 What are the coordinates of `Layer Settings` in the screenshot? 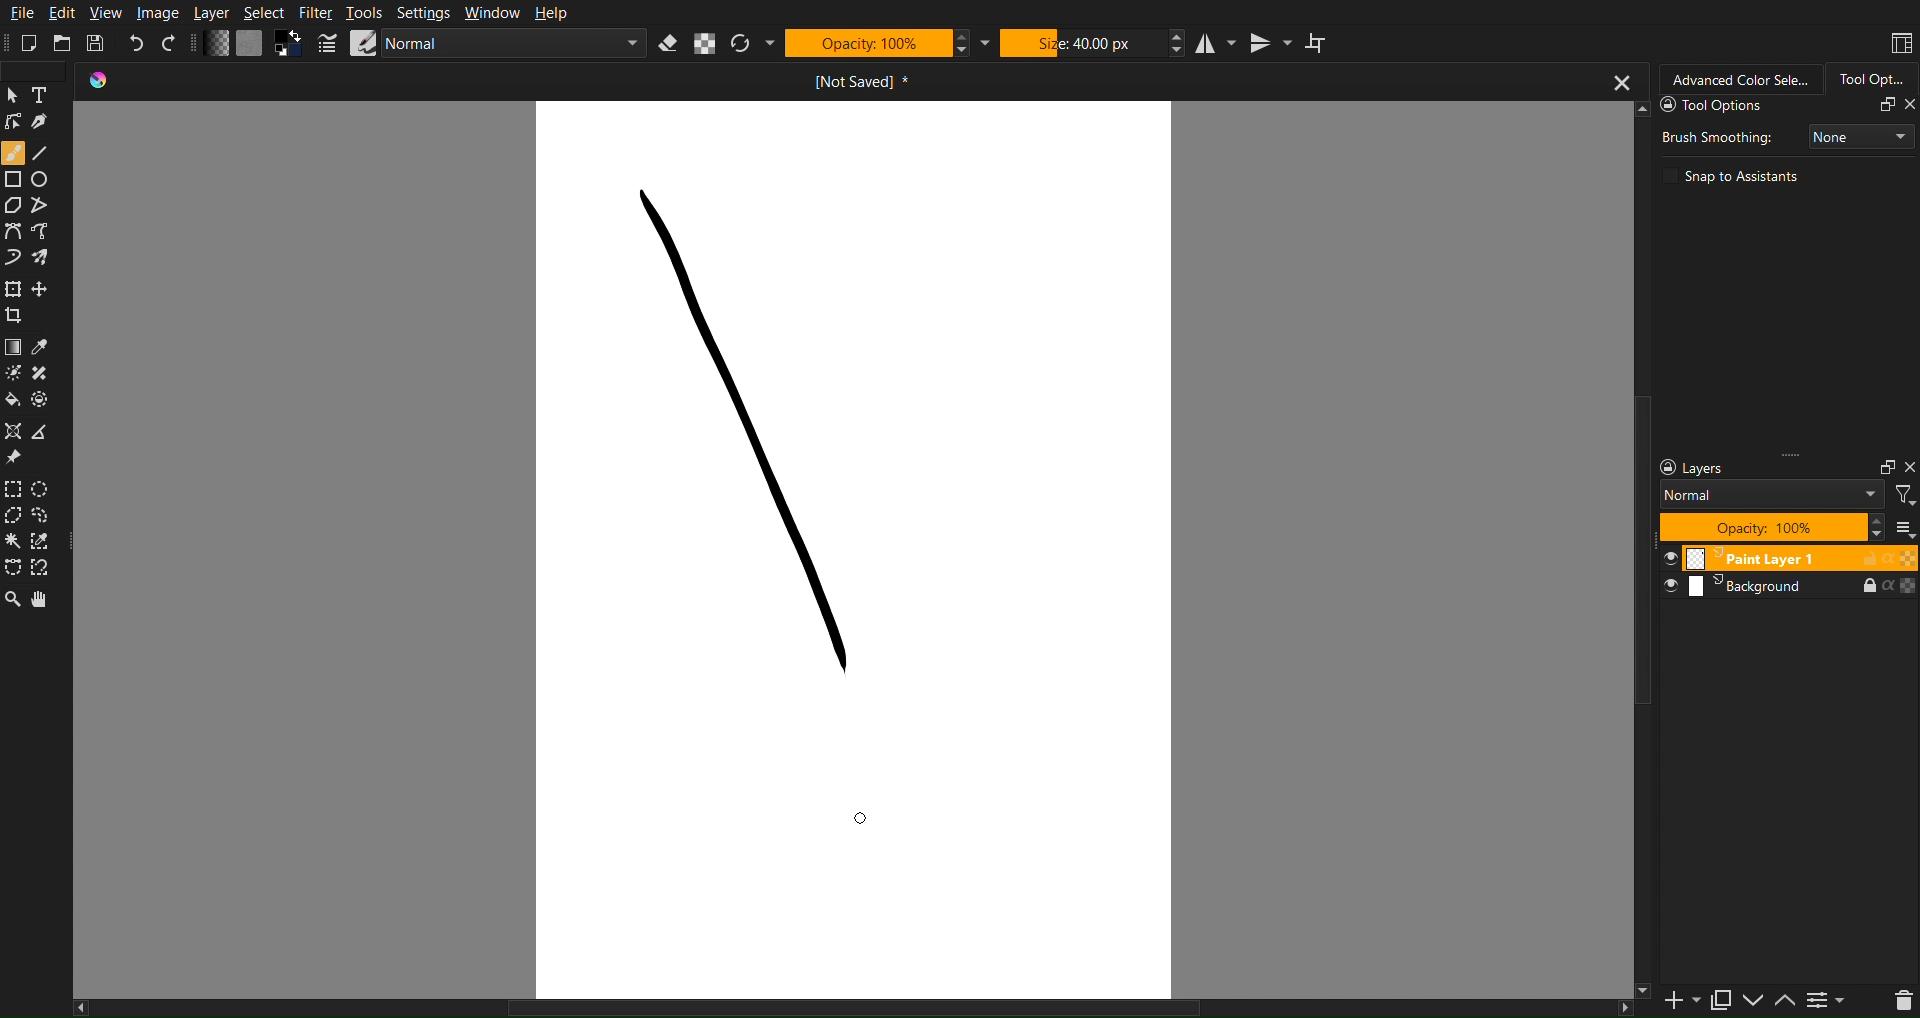 It's located at (1763, 468).